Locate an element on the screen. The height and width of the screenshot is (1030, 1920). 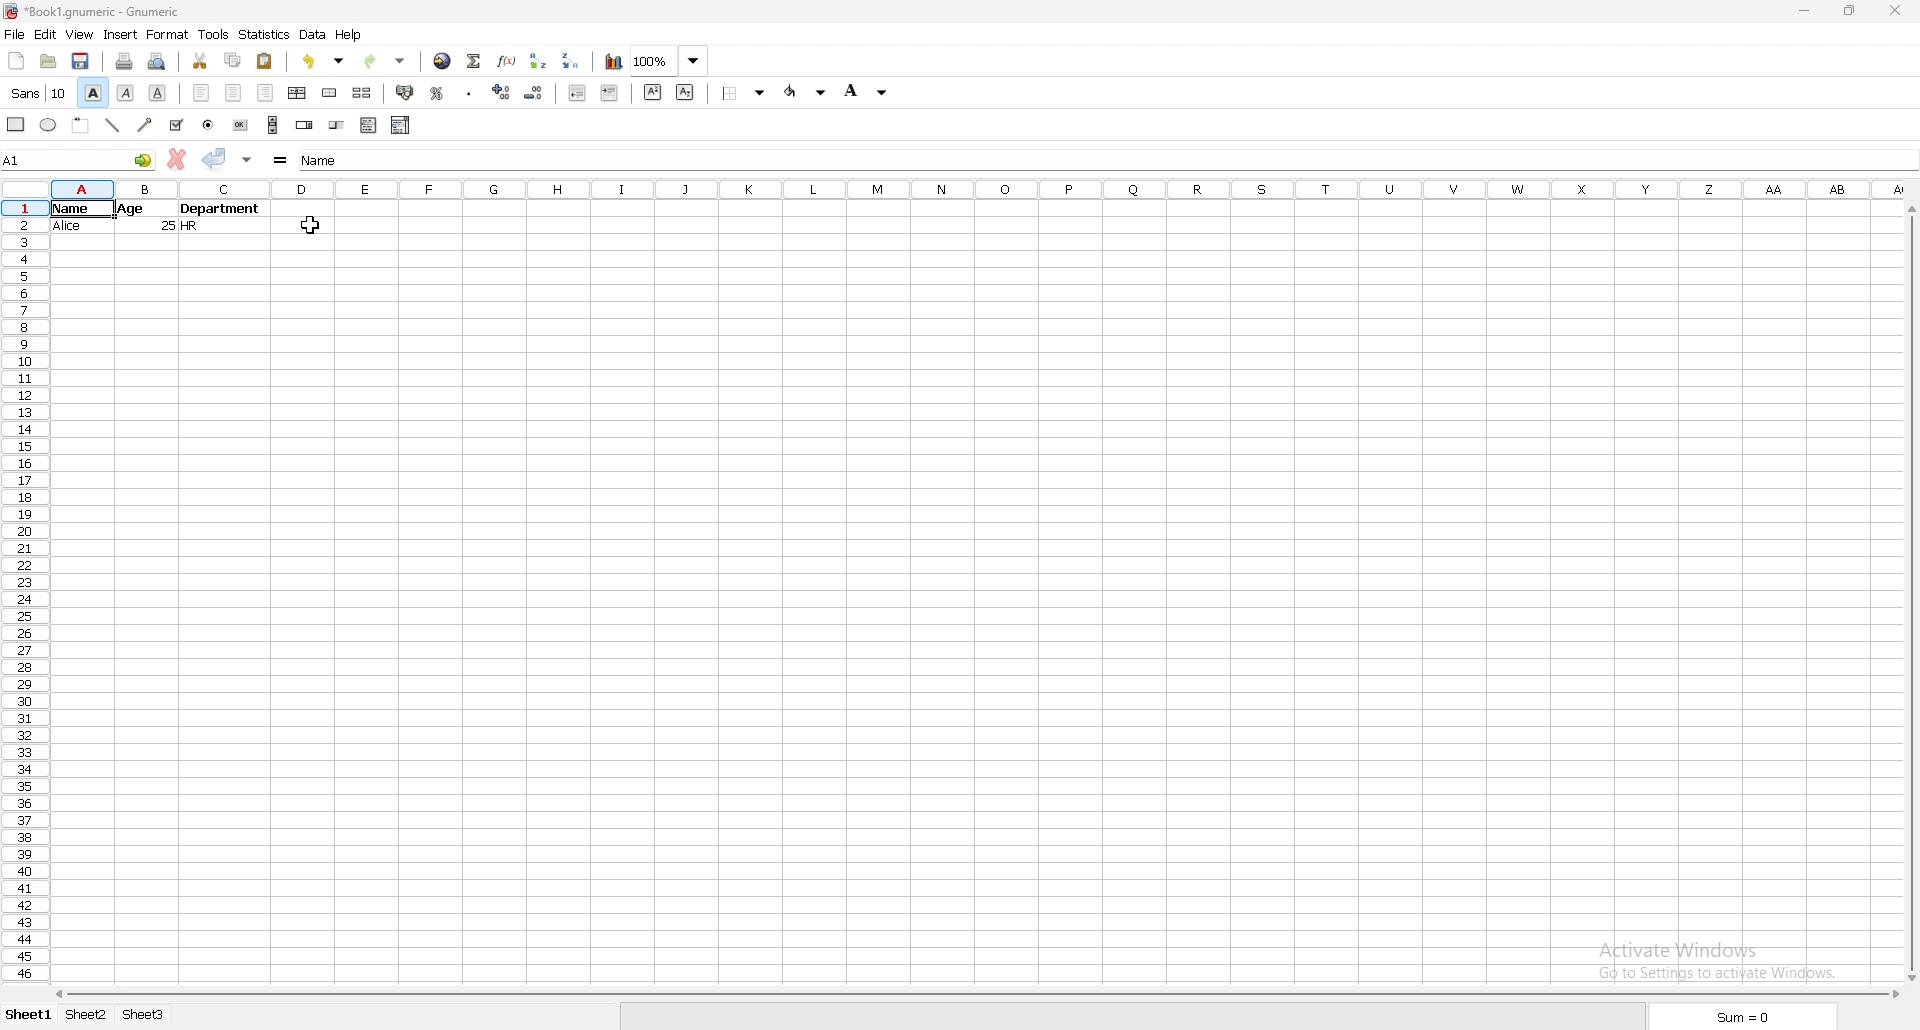
minimize is located at coordinates (1804, 12).